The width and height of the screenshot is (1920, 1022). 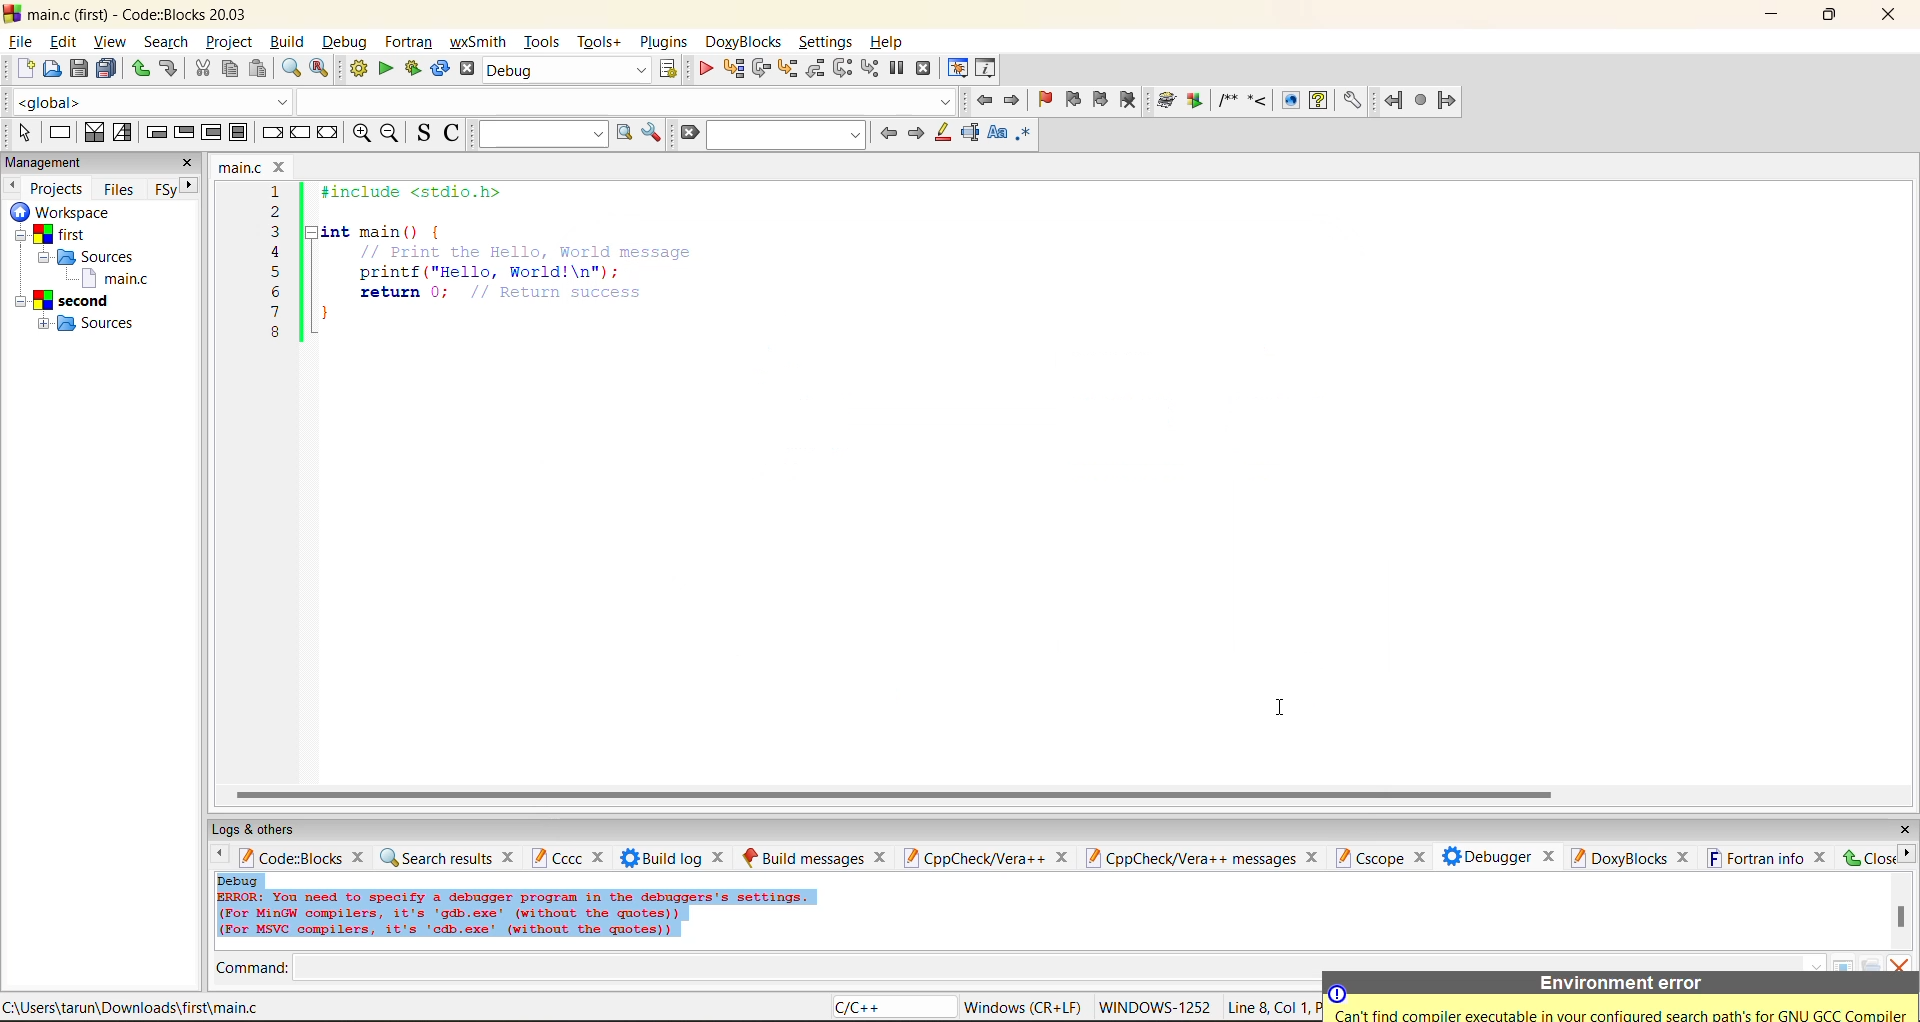 What do you see at coordinates (896, 69) in the screenshot?
I see `break debugger` at bounding box center [896, 69].